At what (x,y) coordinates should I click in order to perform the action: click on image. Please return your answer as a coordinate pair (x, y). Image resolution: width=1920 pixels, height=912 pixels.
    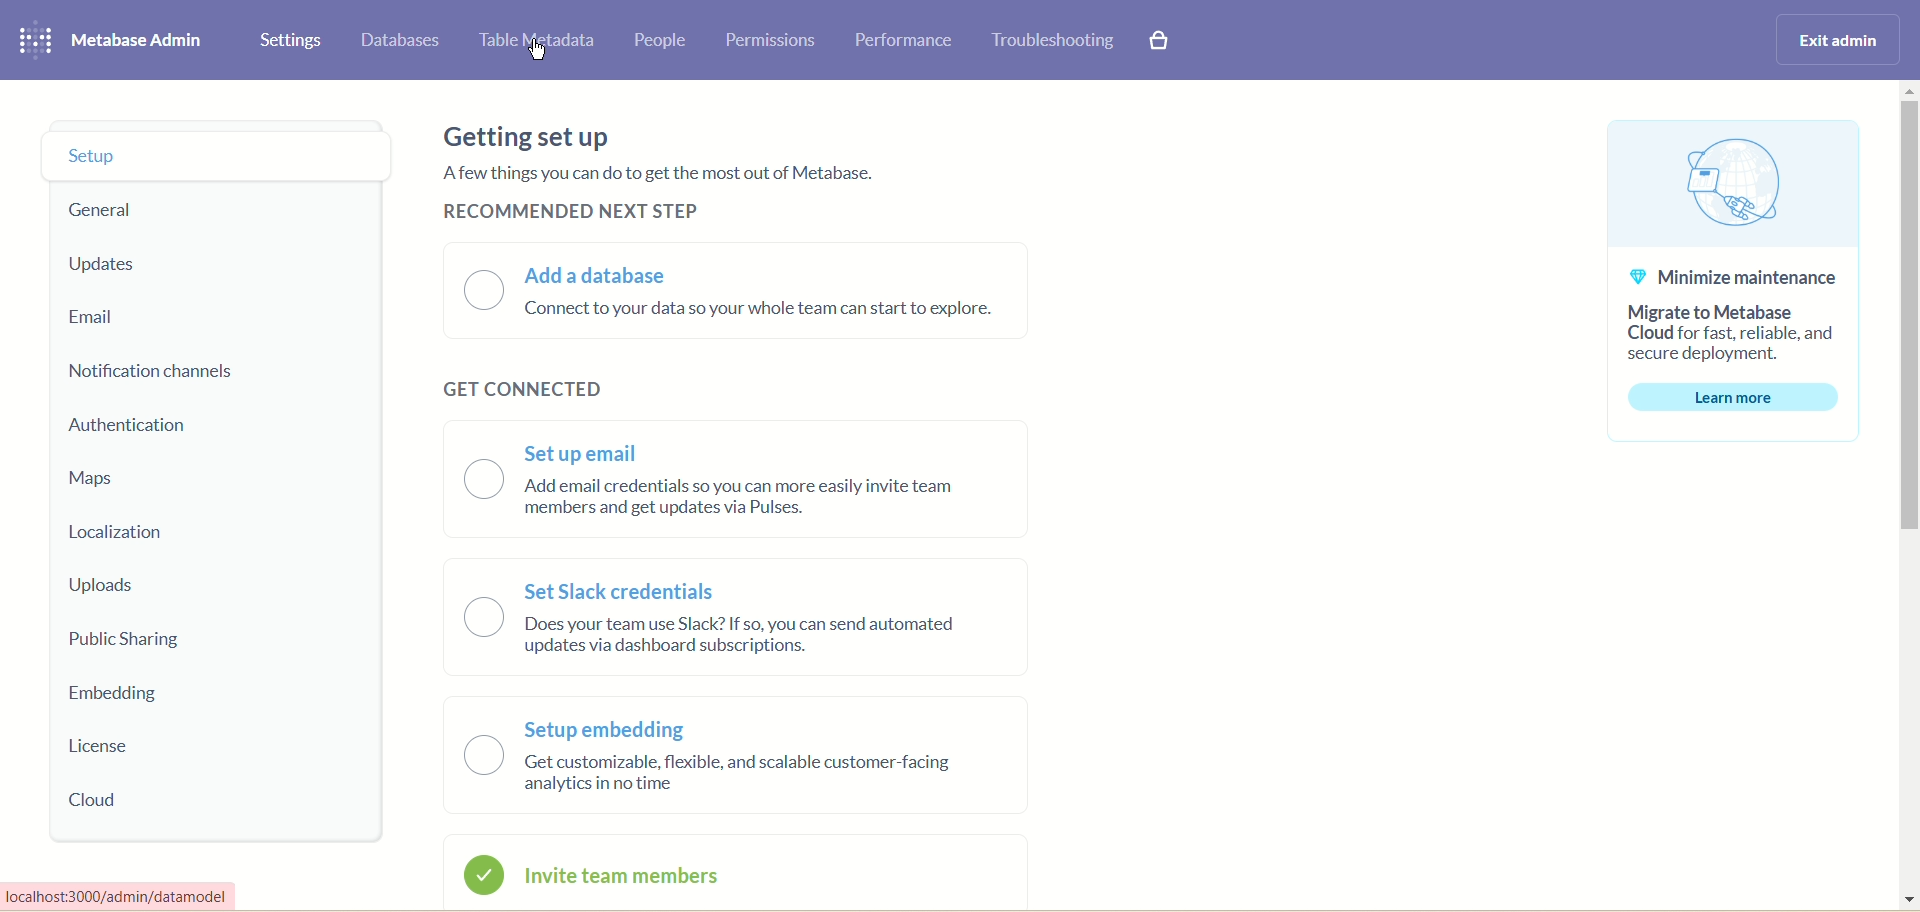
    Looking at the image, I should click on (1739, 184).